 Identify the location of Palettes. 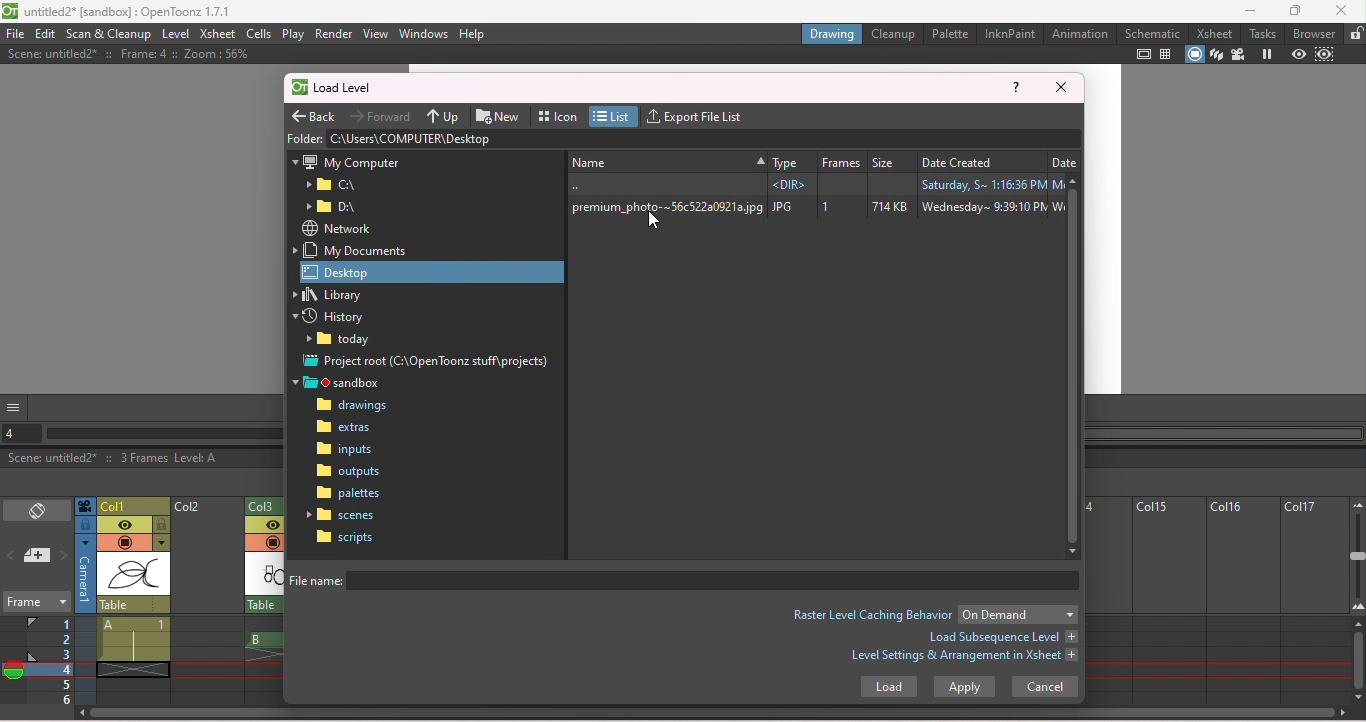
(350, 493).